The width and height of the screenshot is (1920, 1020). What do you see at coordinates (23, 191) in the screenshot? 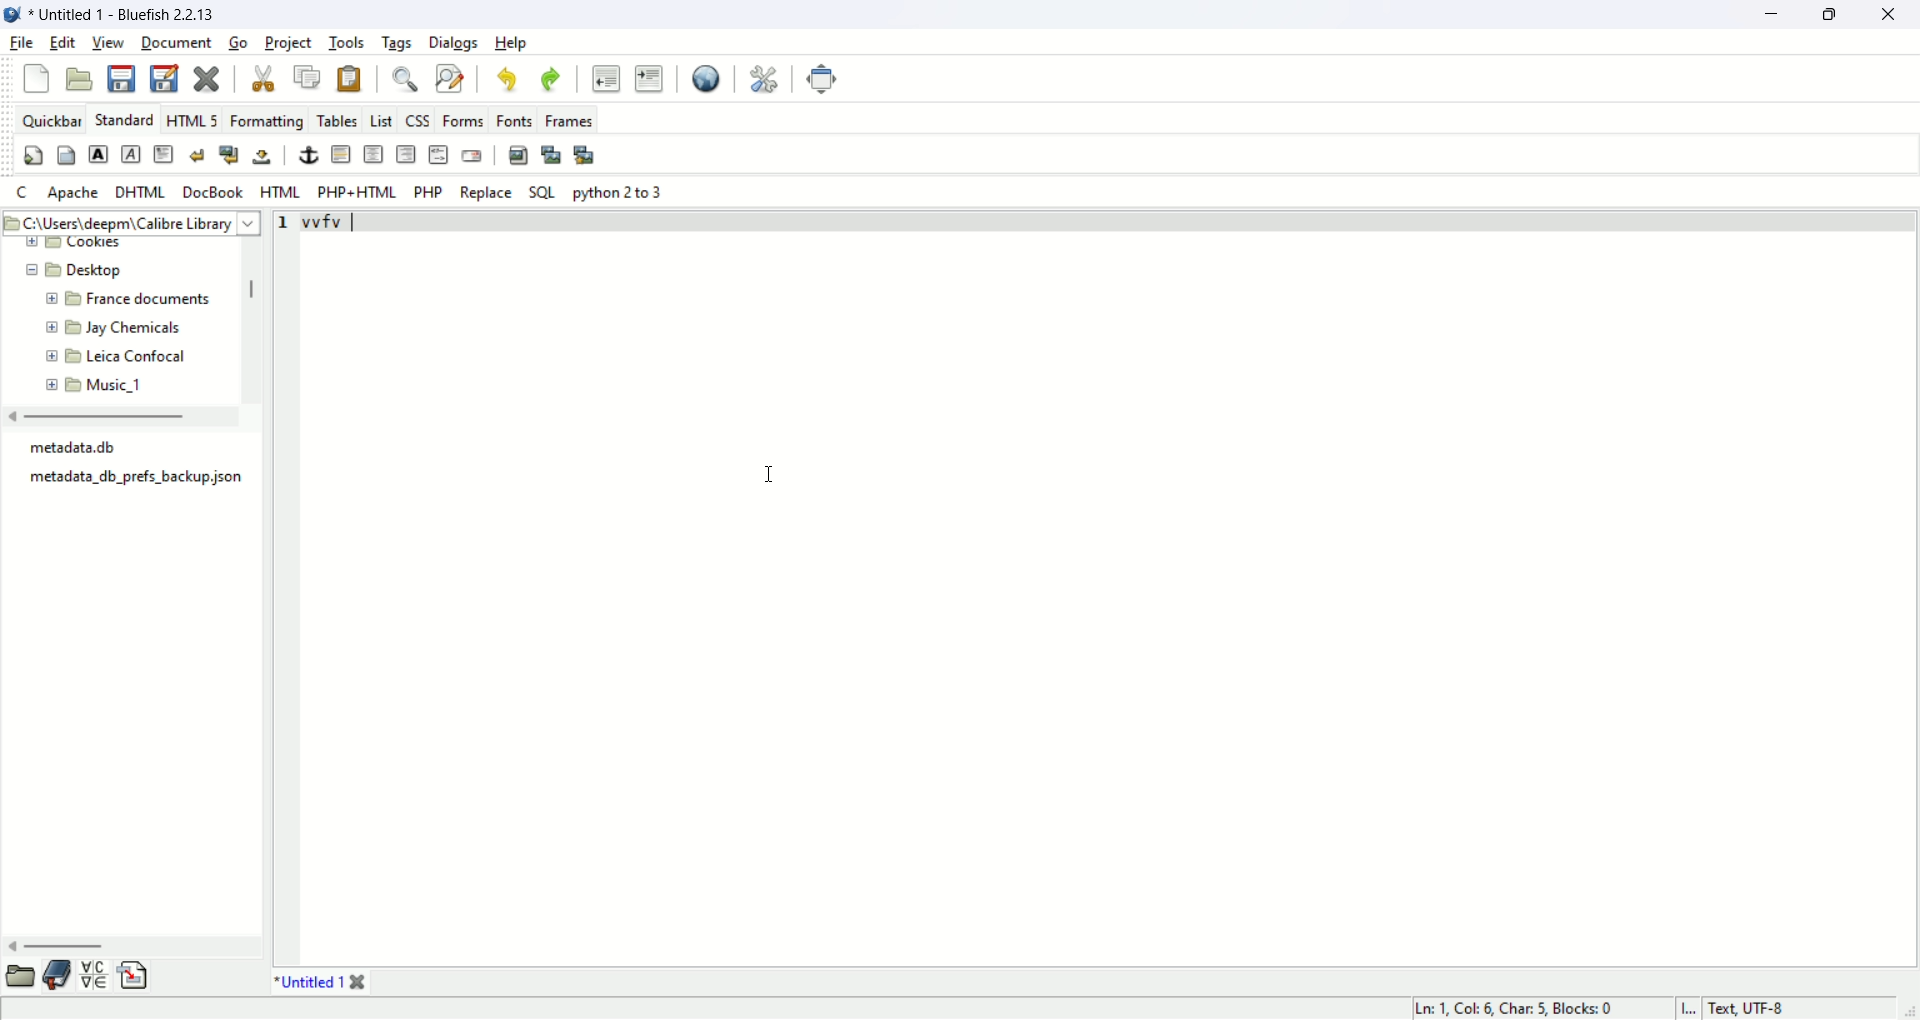
I see `c` at bounding box center [23, 191].